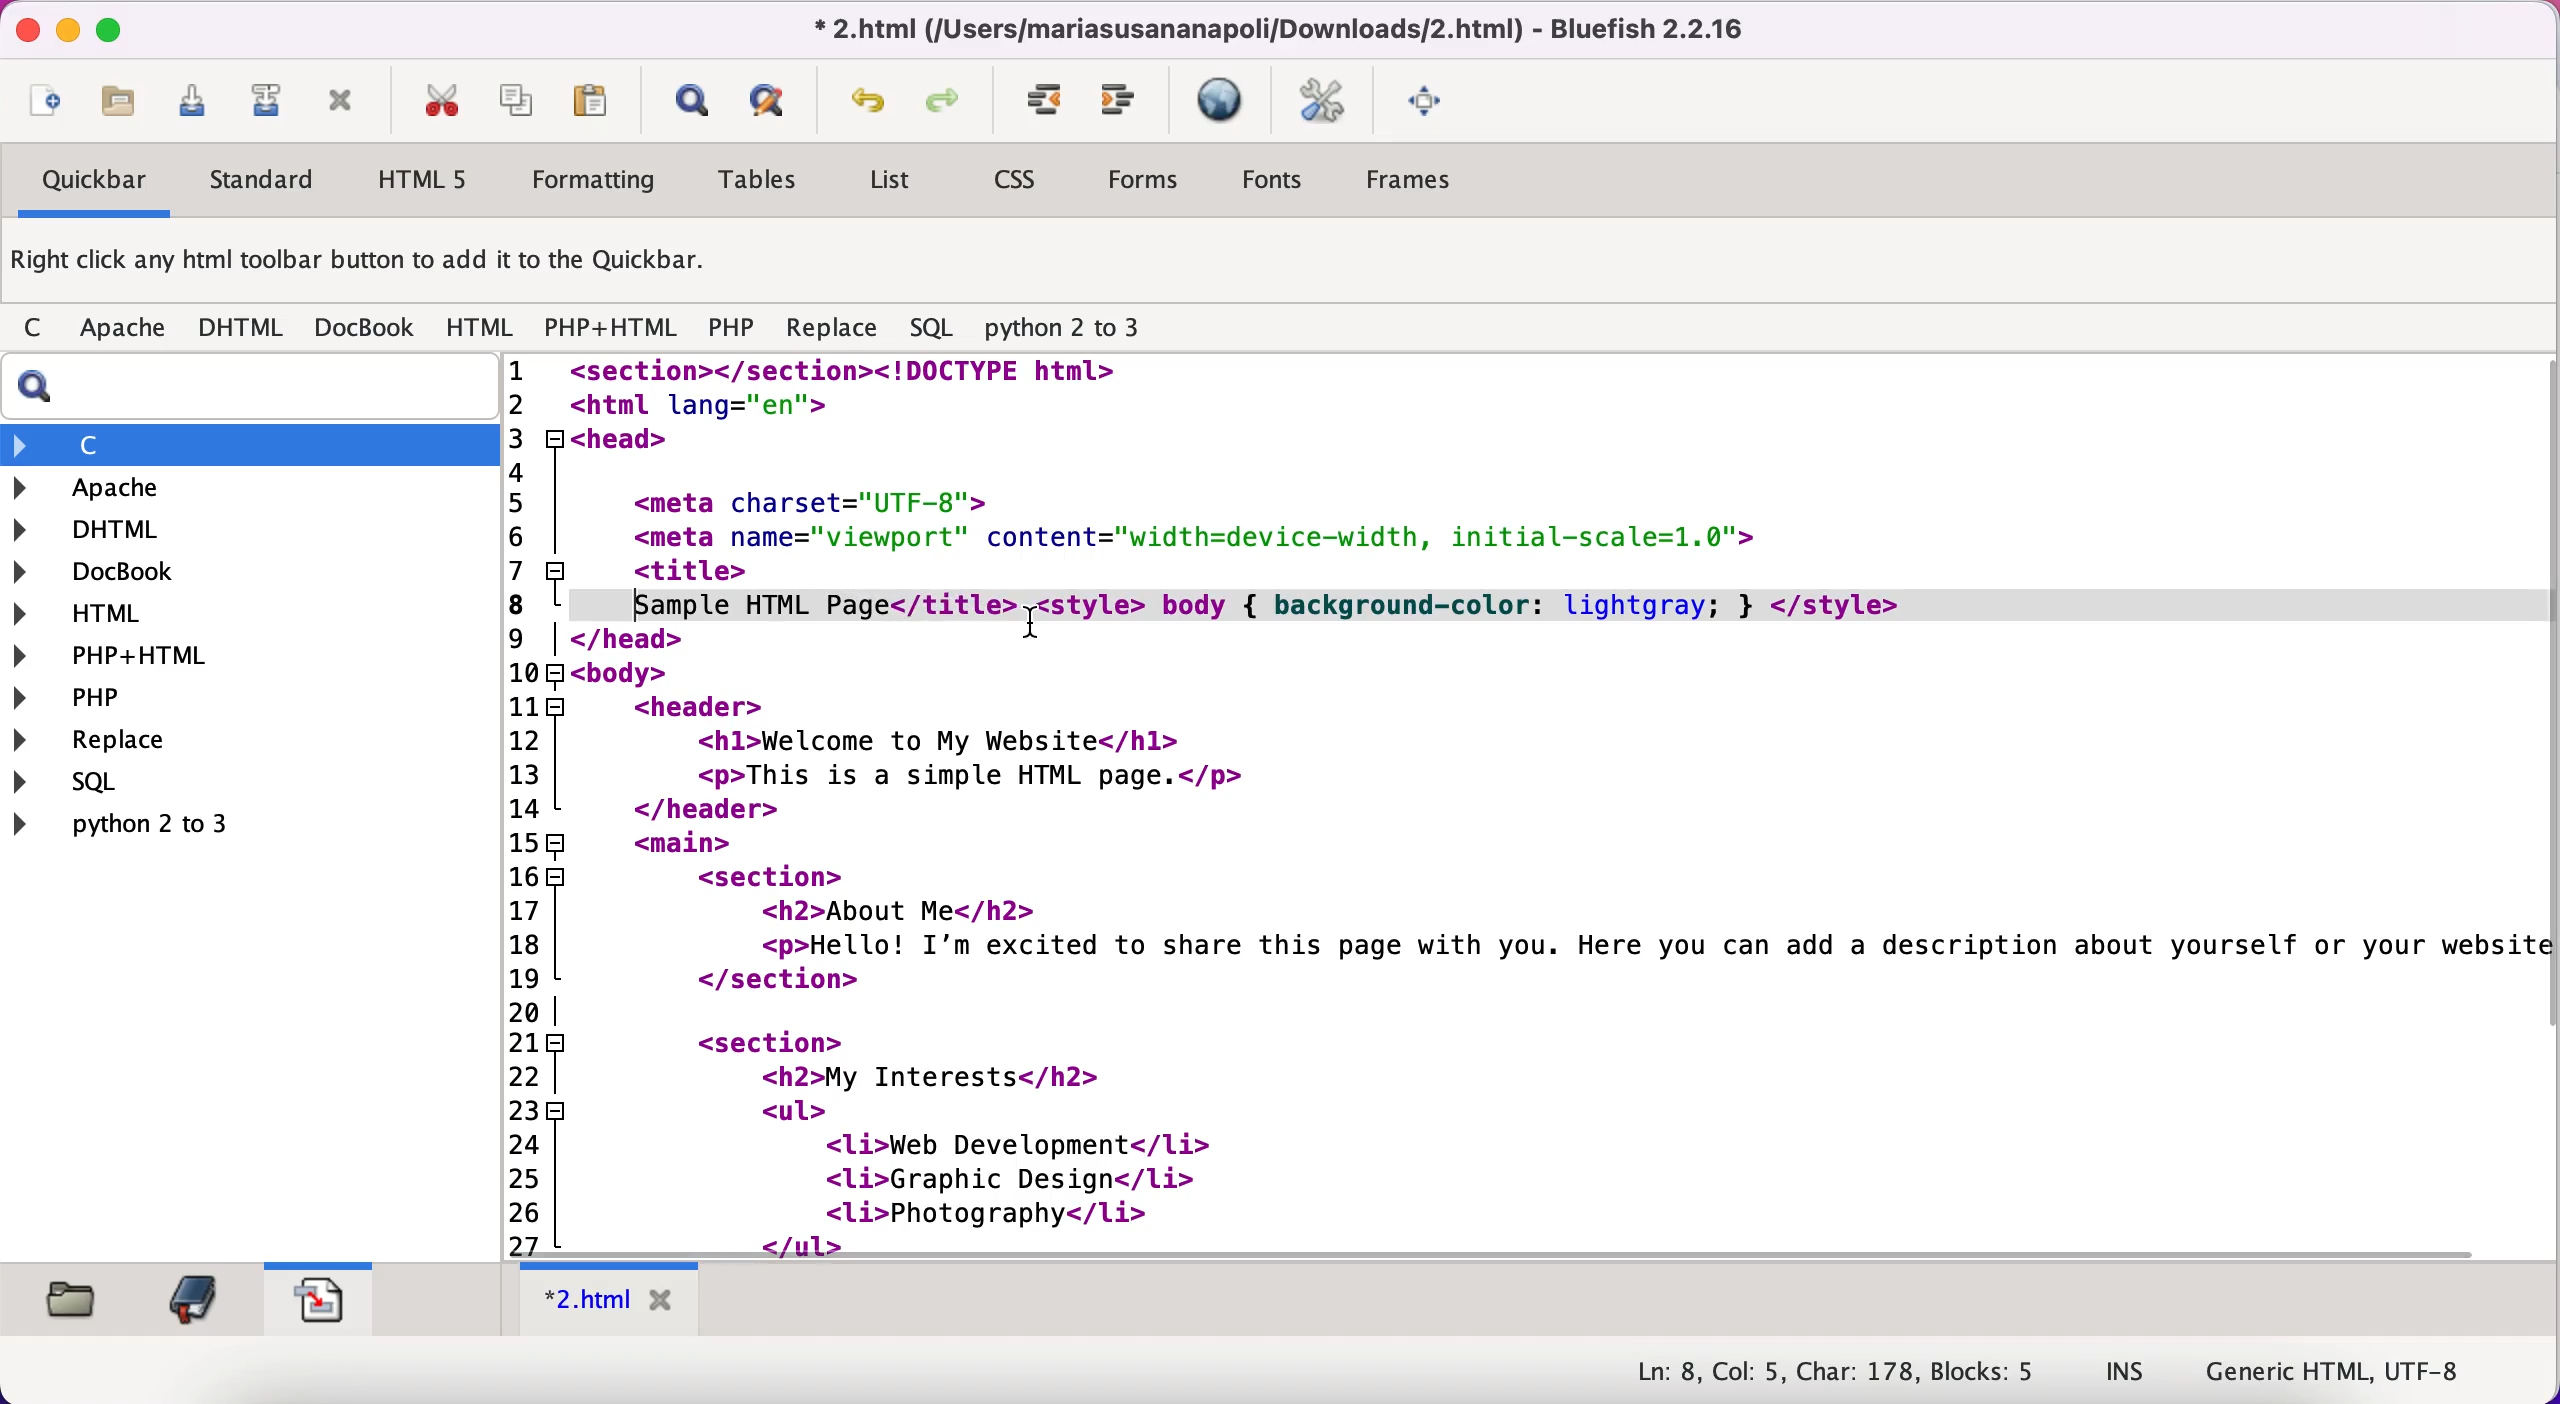 The image size is (2560, 1404). What do you see at coordinates (264, 184) in the screenshot?
I see `standard` at bounding box center [264, 184].